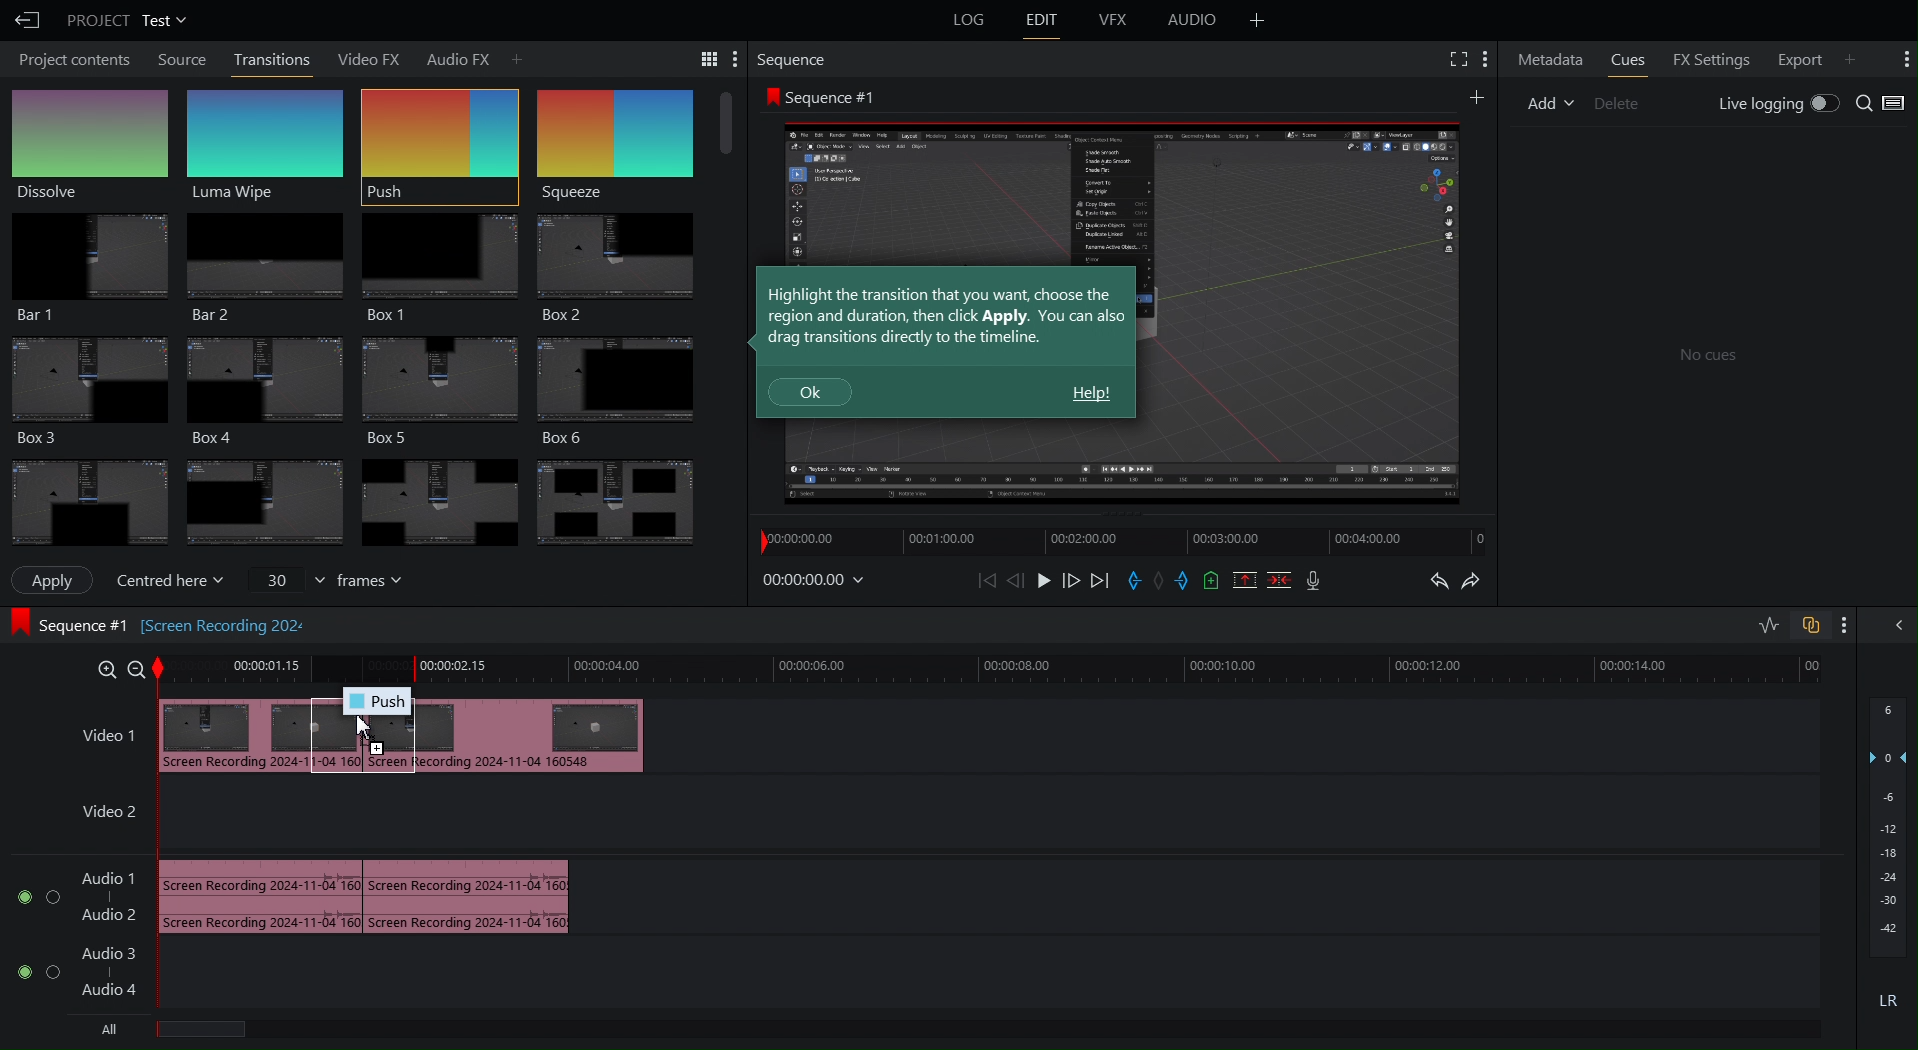 The image size is (1918, 1050). I want to click on Timeline, so click(1000, 668).